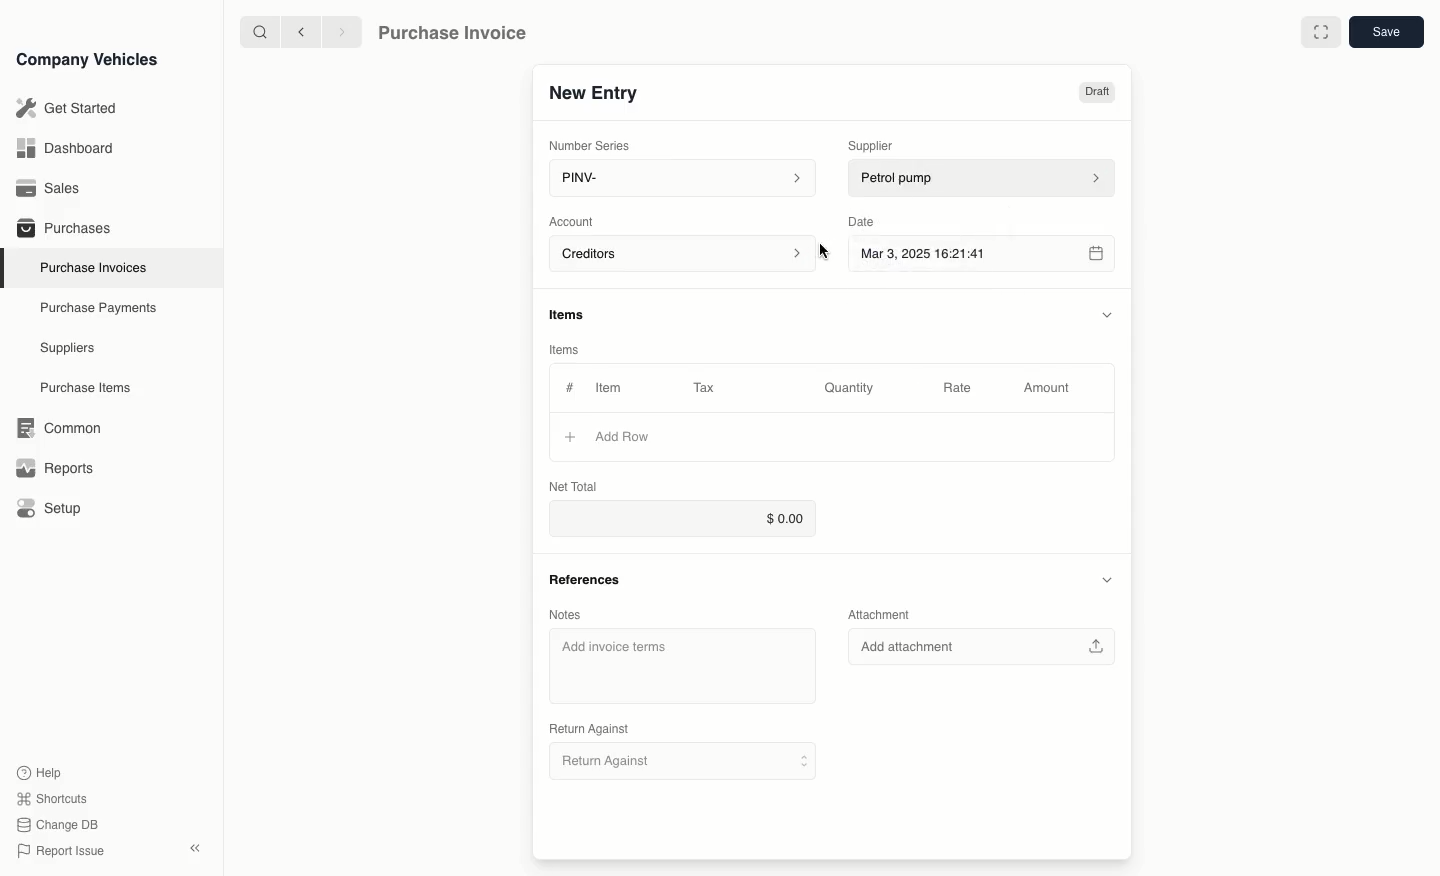 Image resolution: width=1440 pixels, height=876 pixels. What do you see at coordinates (886, 614) in the screenshot?
I see `Attachment` at bounding box center [886, 614].